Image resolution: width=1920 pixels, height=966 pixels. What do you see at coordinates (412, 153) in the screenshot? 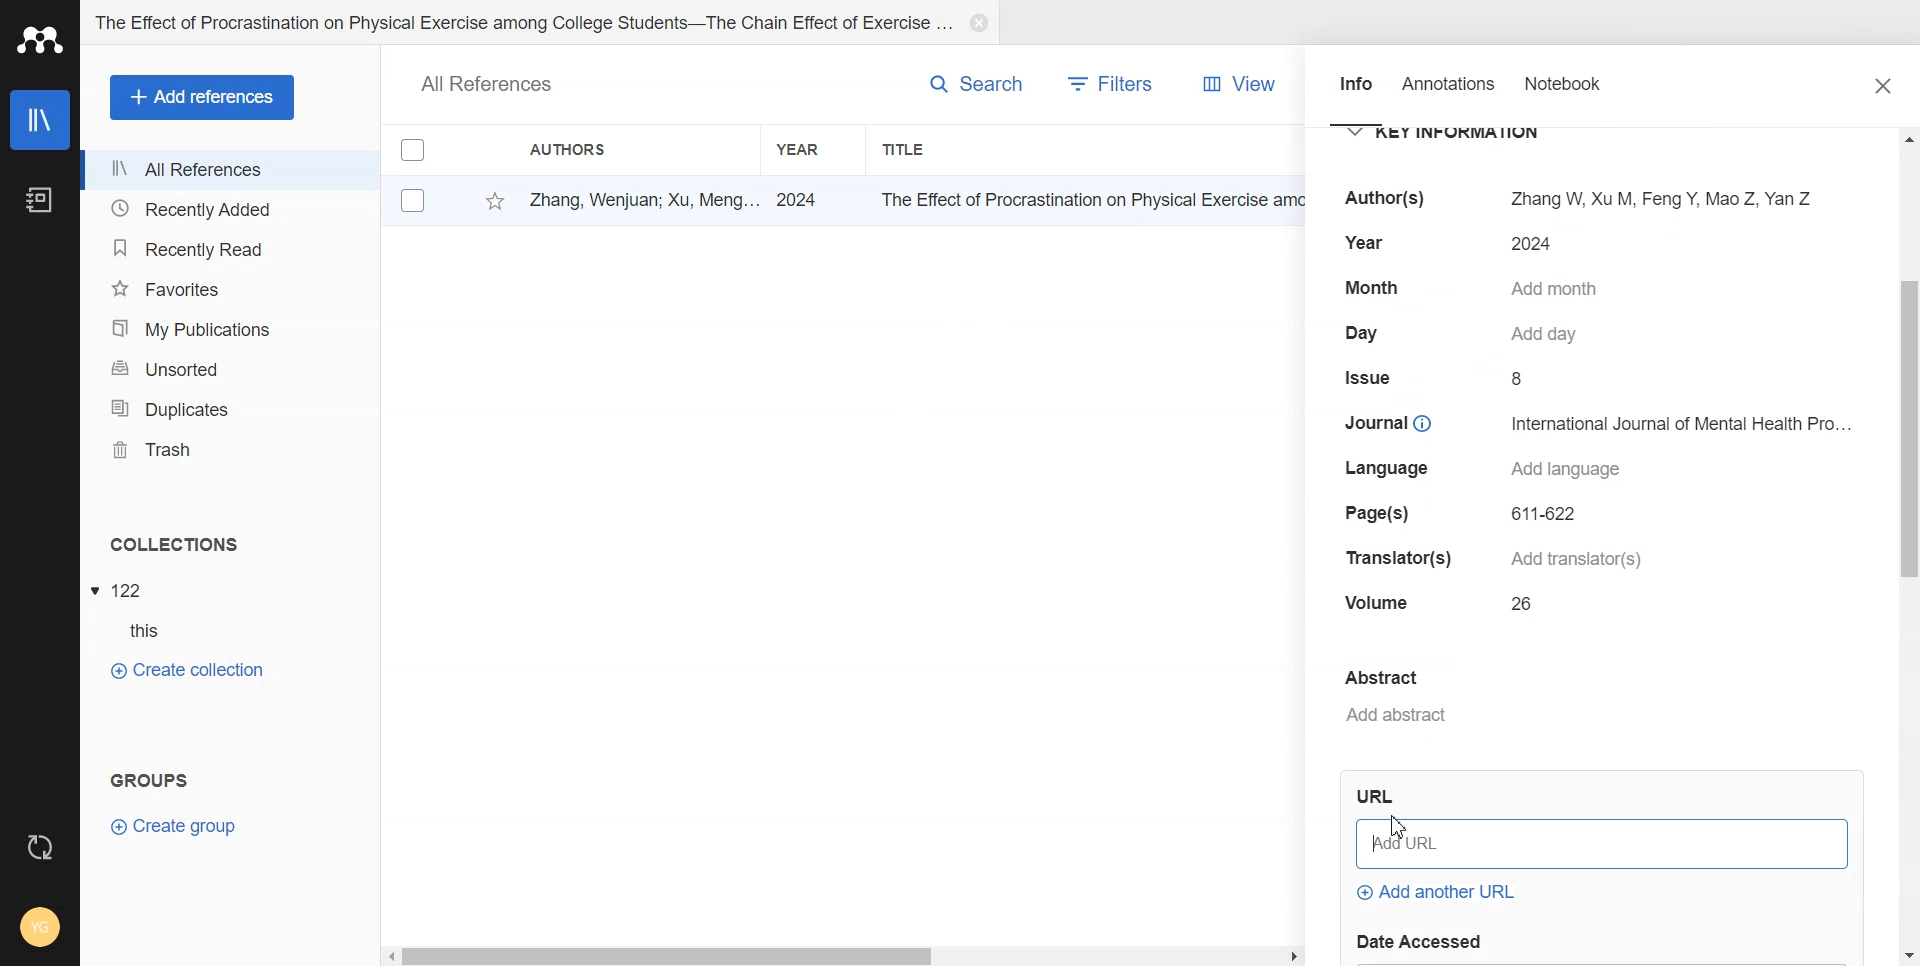
I see `Check box` at bounding box center [412, 153].